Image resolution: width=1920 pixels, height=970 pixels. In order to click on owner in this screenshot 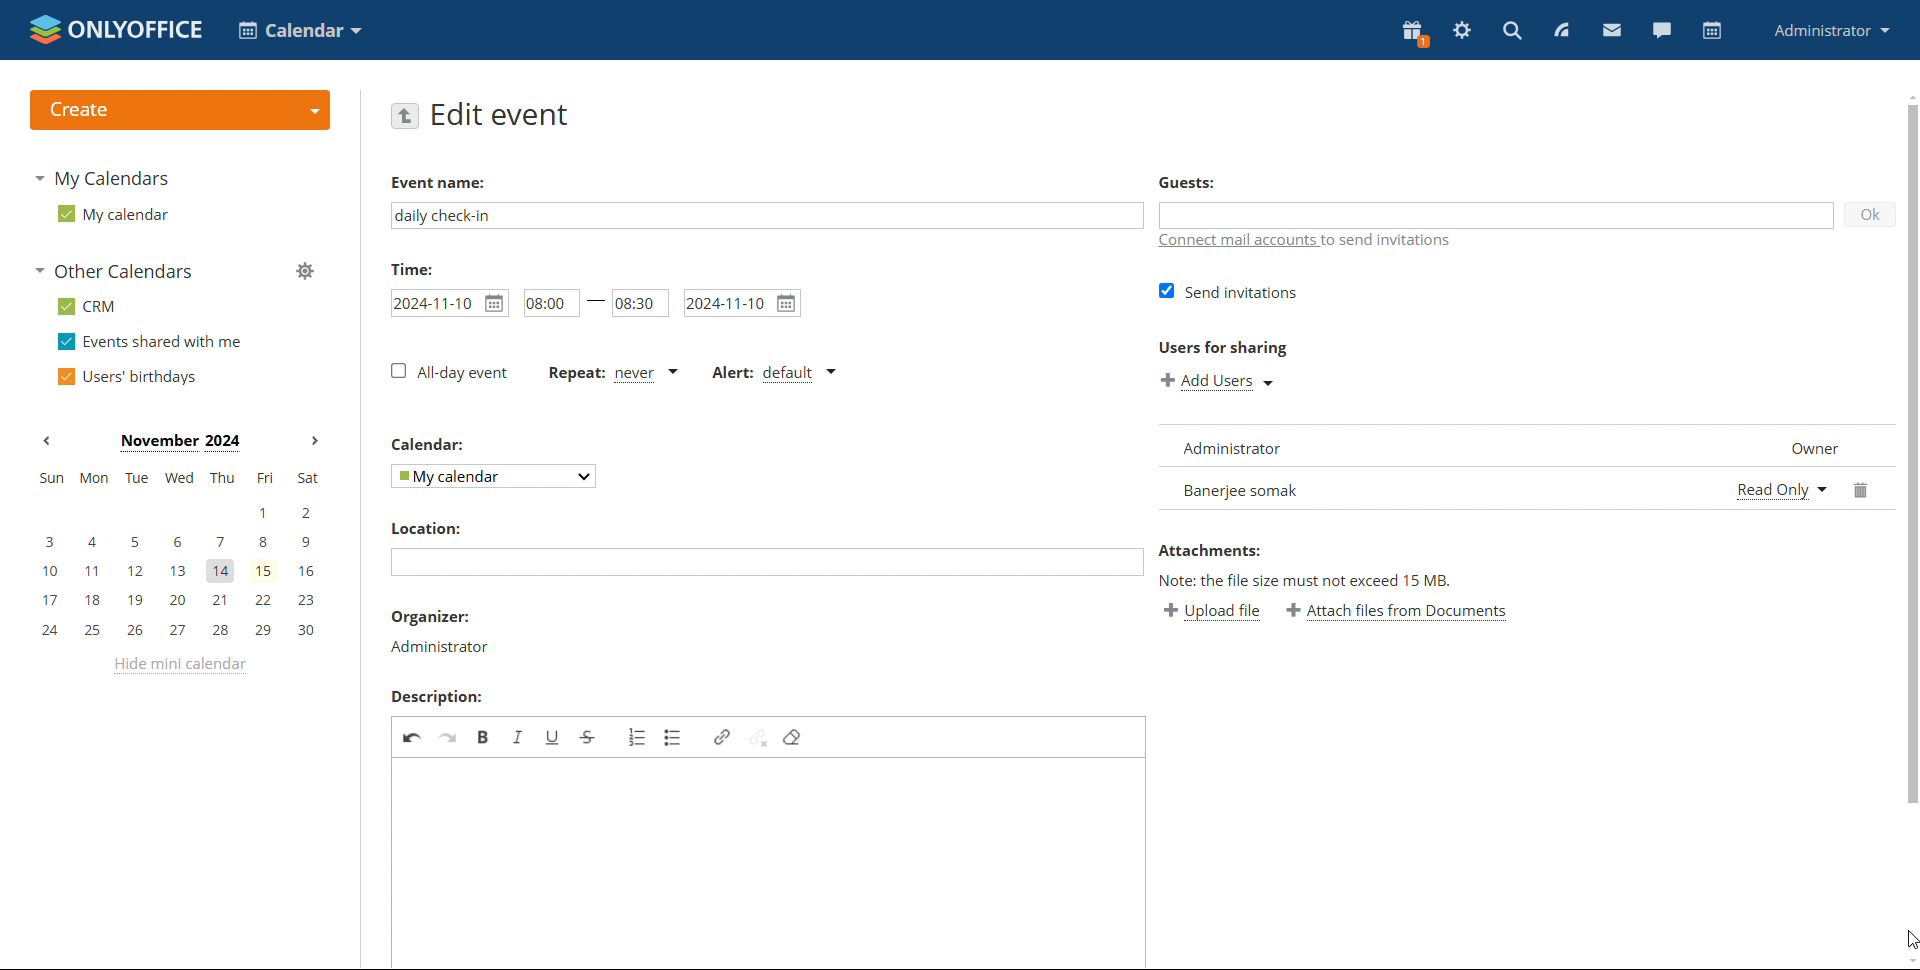, I will do `click(1798, 448)`.